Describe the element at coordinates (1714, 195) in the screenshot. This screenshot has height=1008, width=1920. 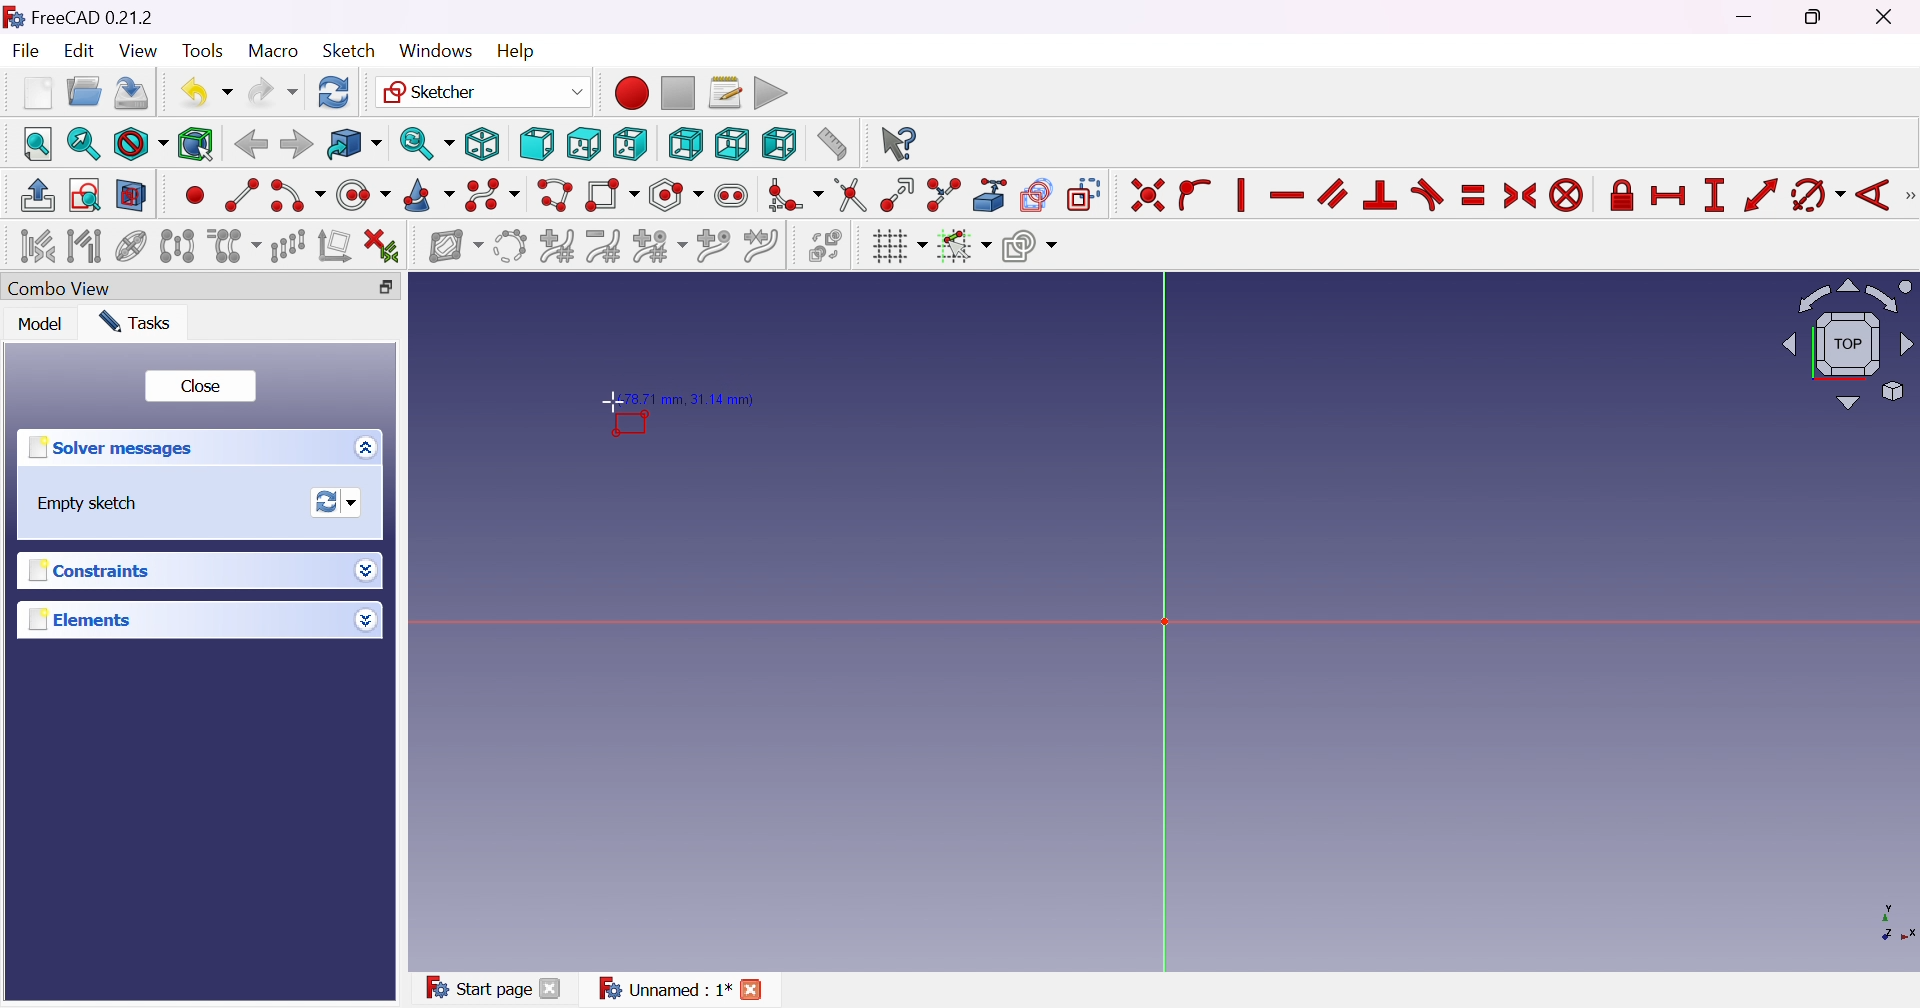
I see `Constrain vertical distance` at that location.